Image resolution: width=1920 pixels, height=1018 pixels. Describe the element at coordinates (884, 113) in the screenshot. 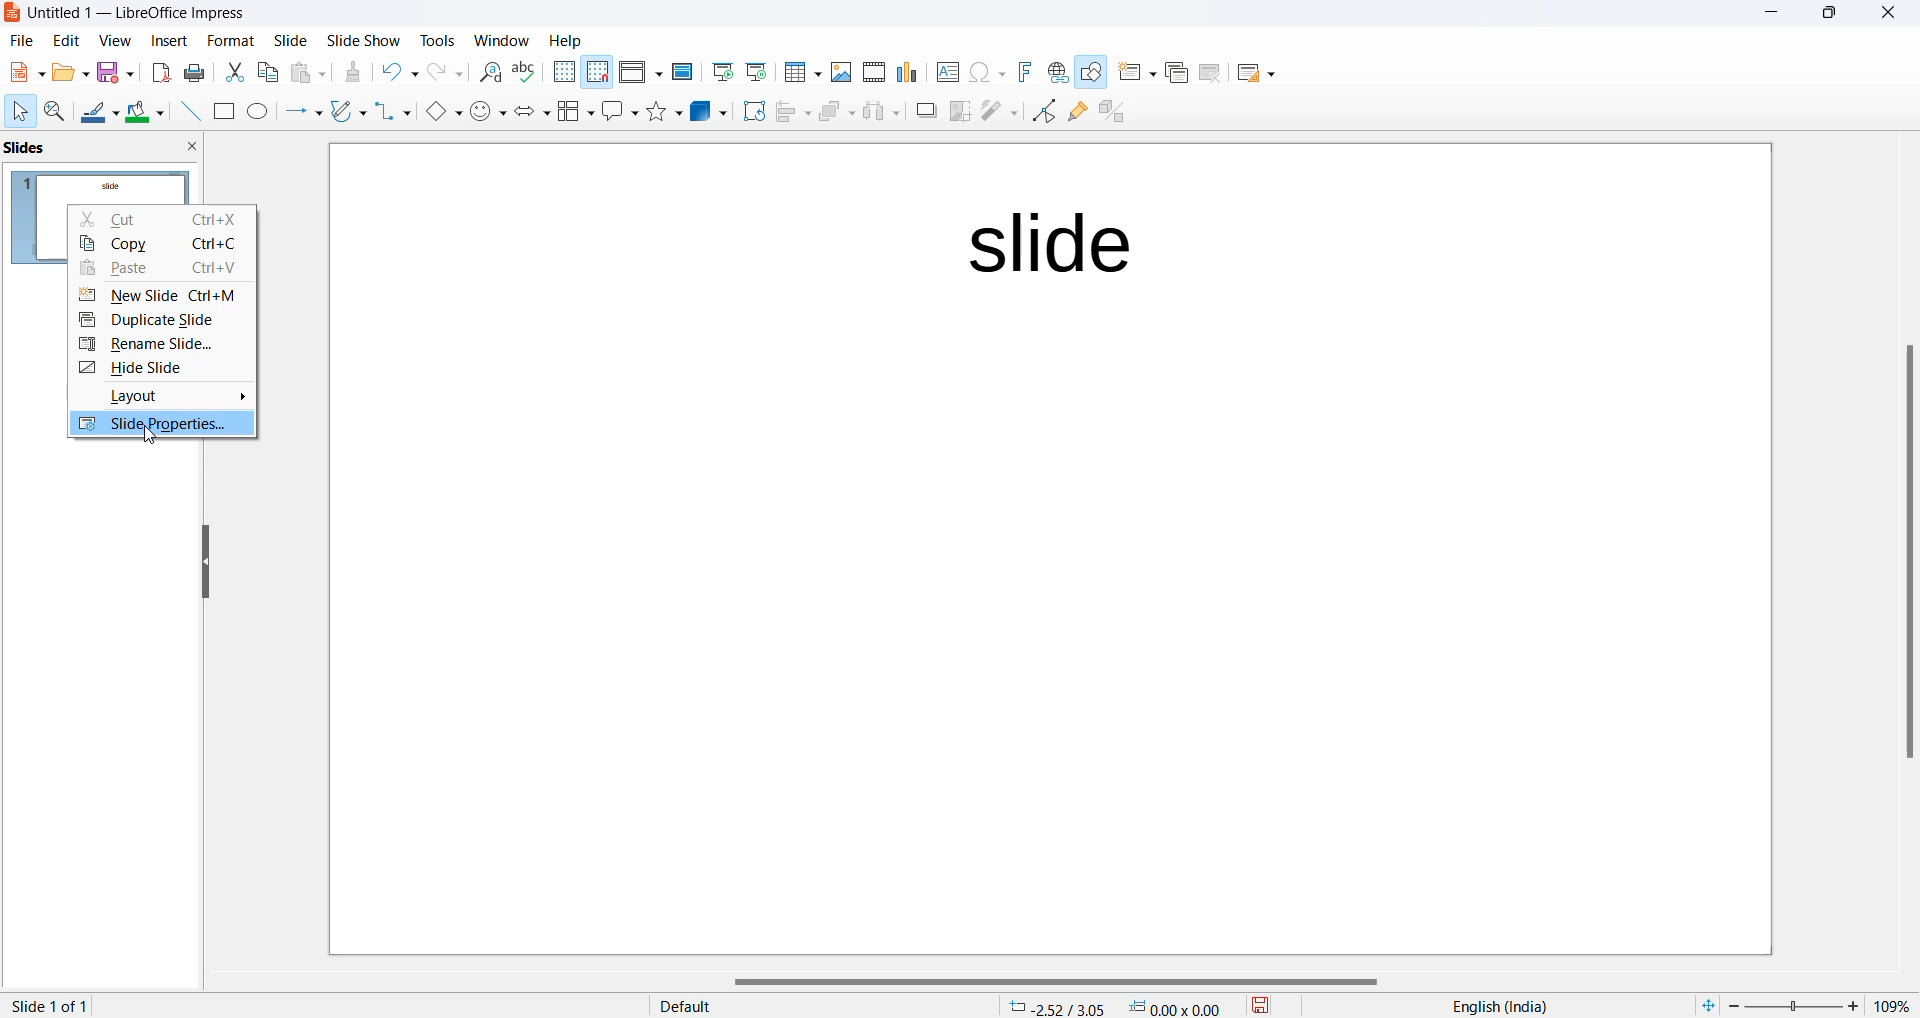

I see `object distribution` at that location.